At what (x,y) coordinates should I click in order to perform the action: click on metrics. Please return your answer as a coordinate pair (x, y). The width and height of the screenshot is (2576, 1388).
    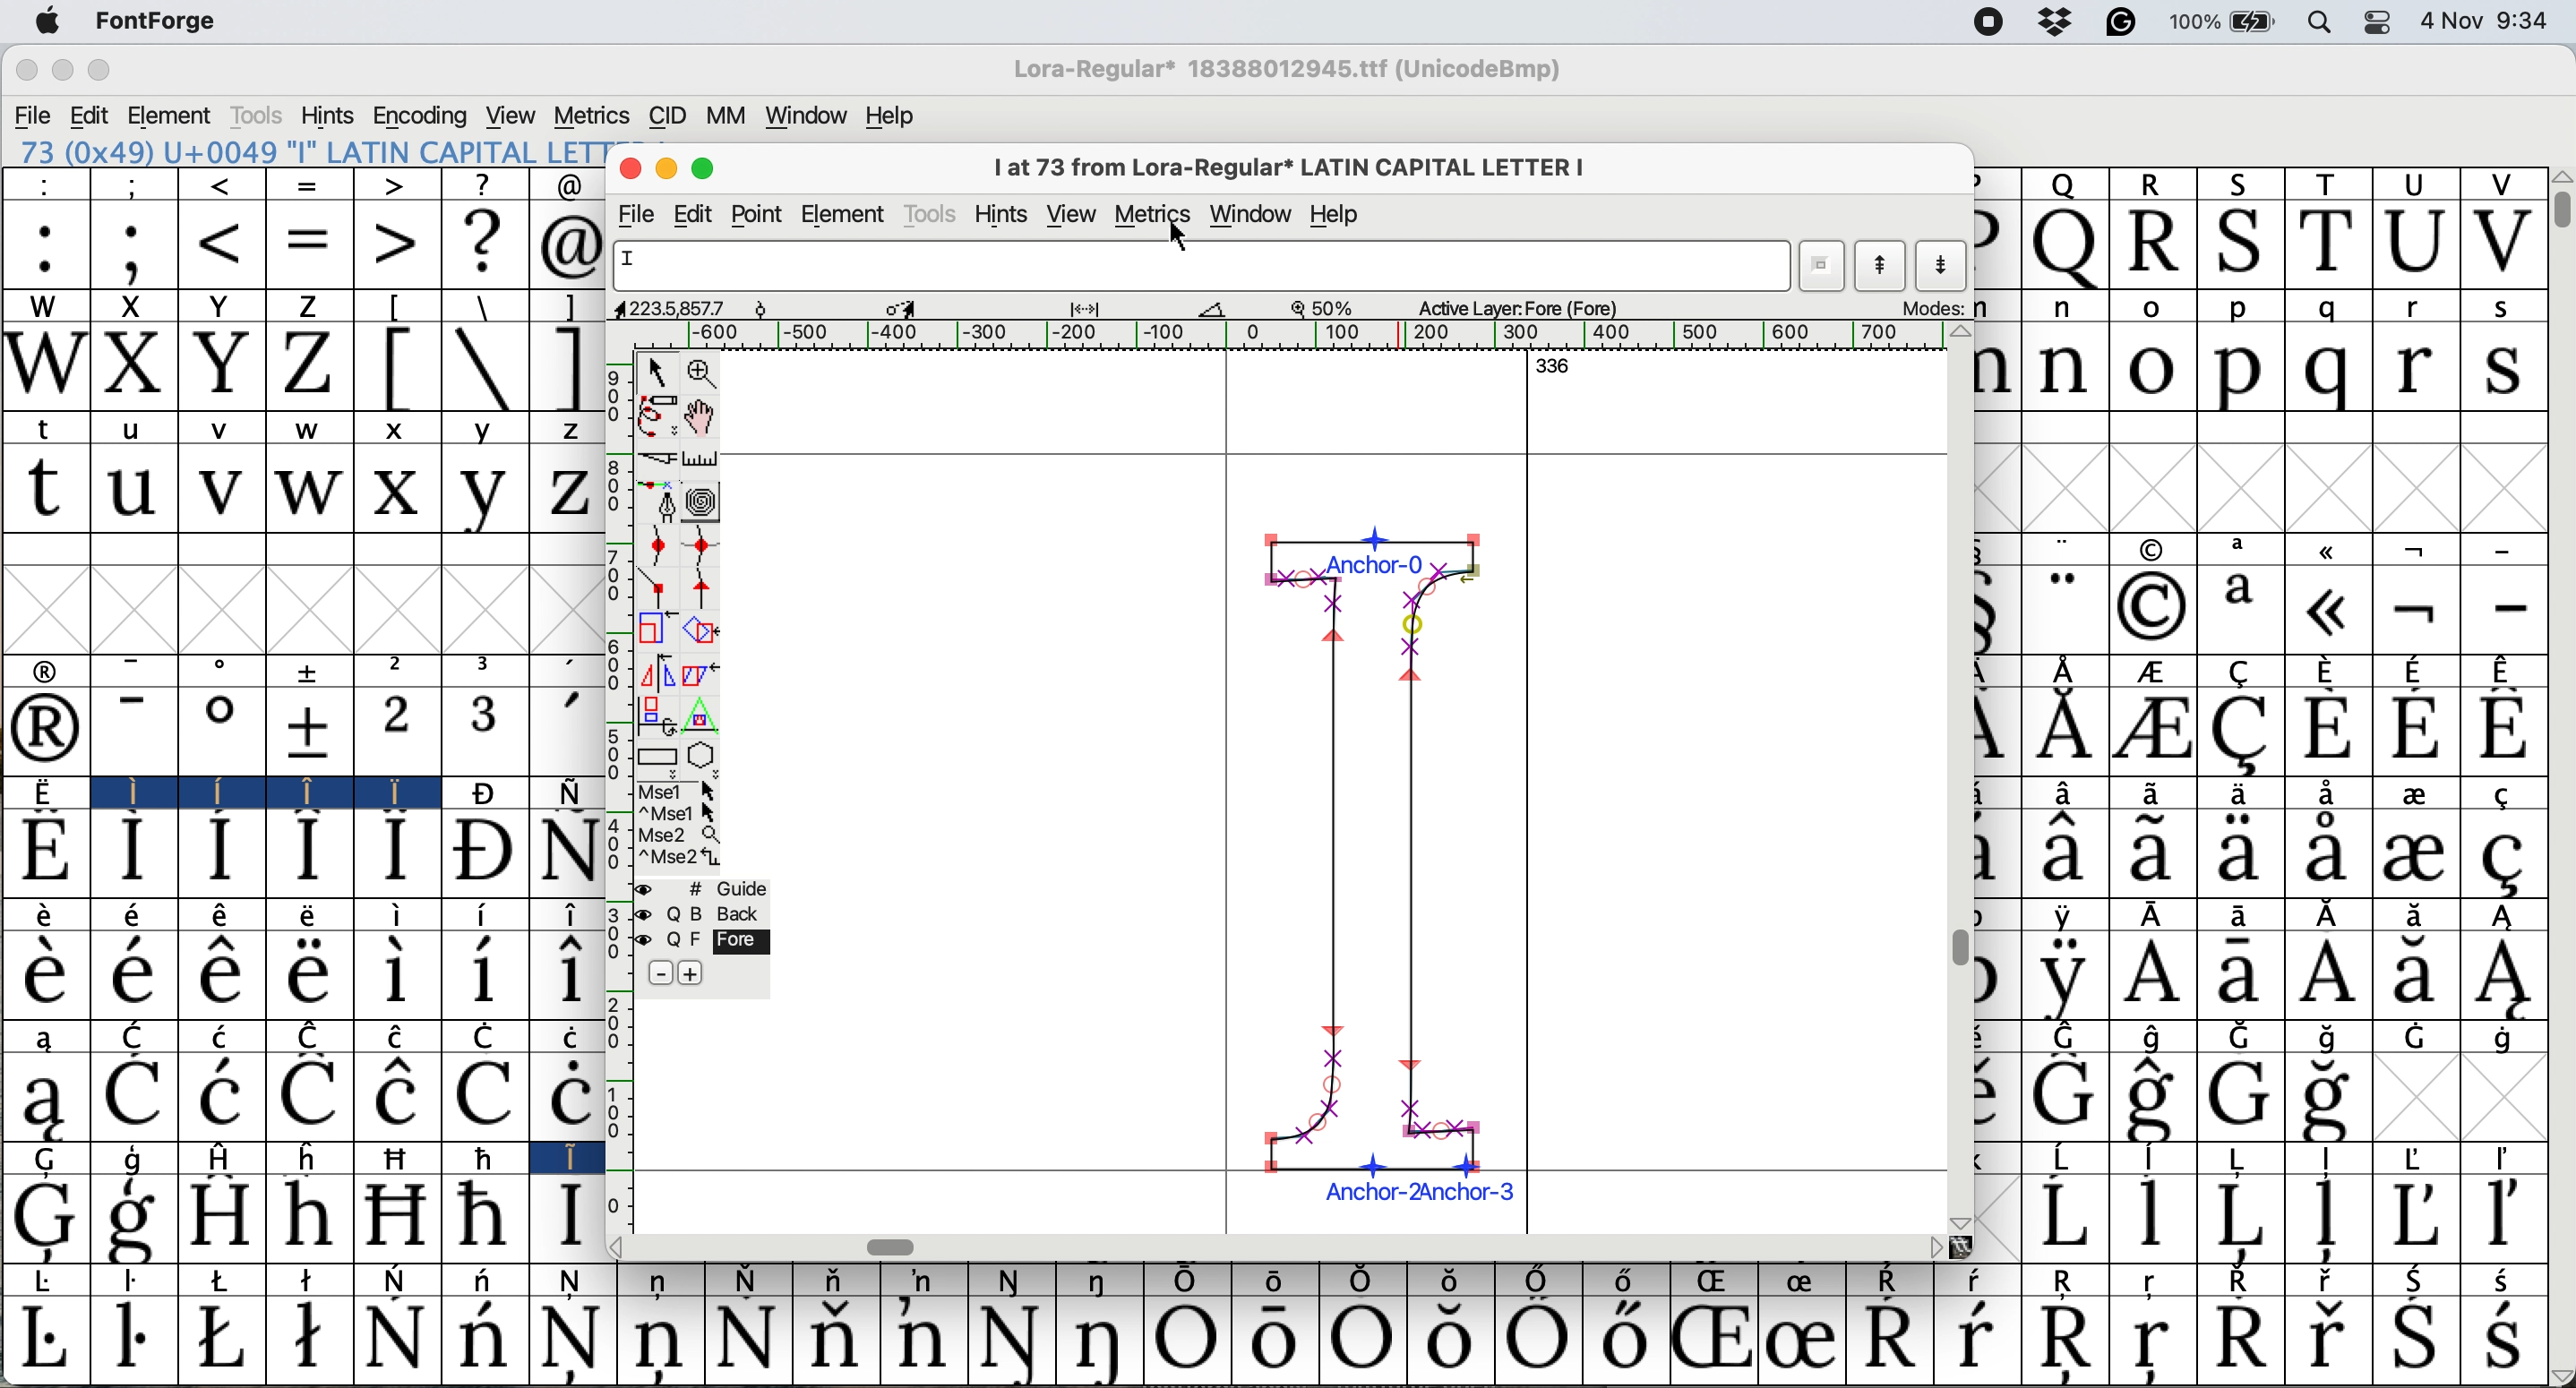
    Looking at the image, I should click on (589, 116).